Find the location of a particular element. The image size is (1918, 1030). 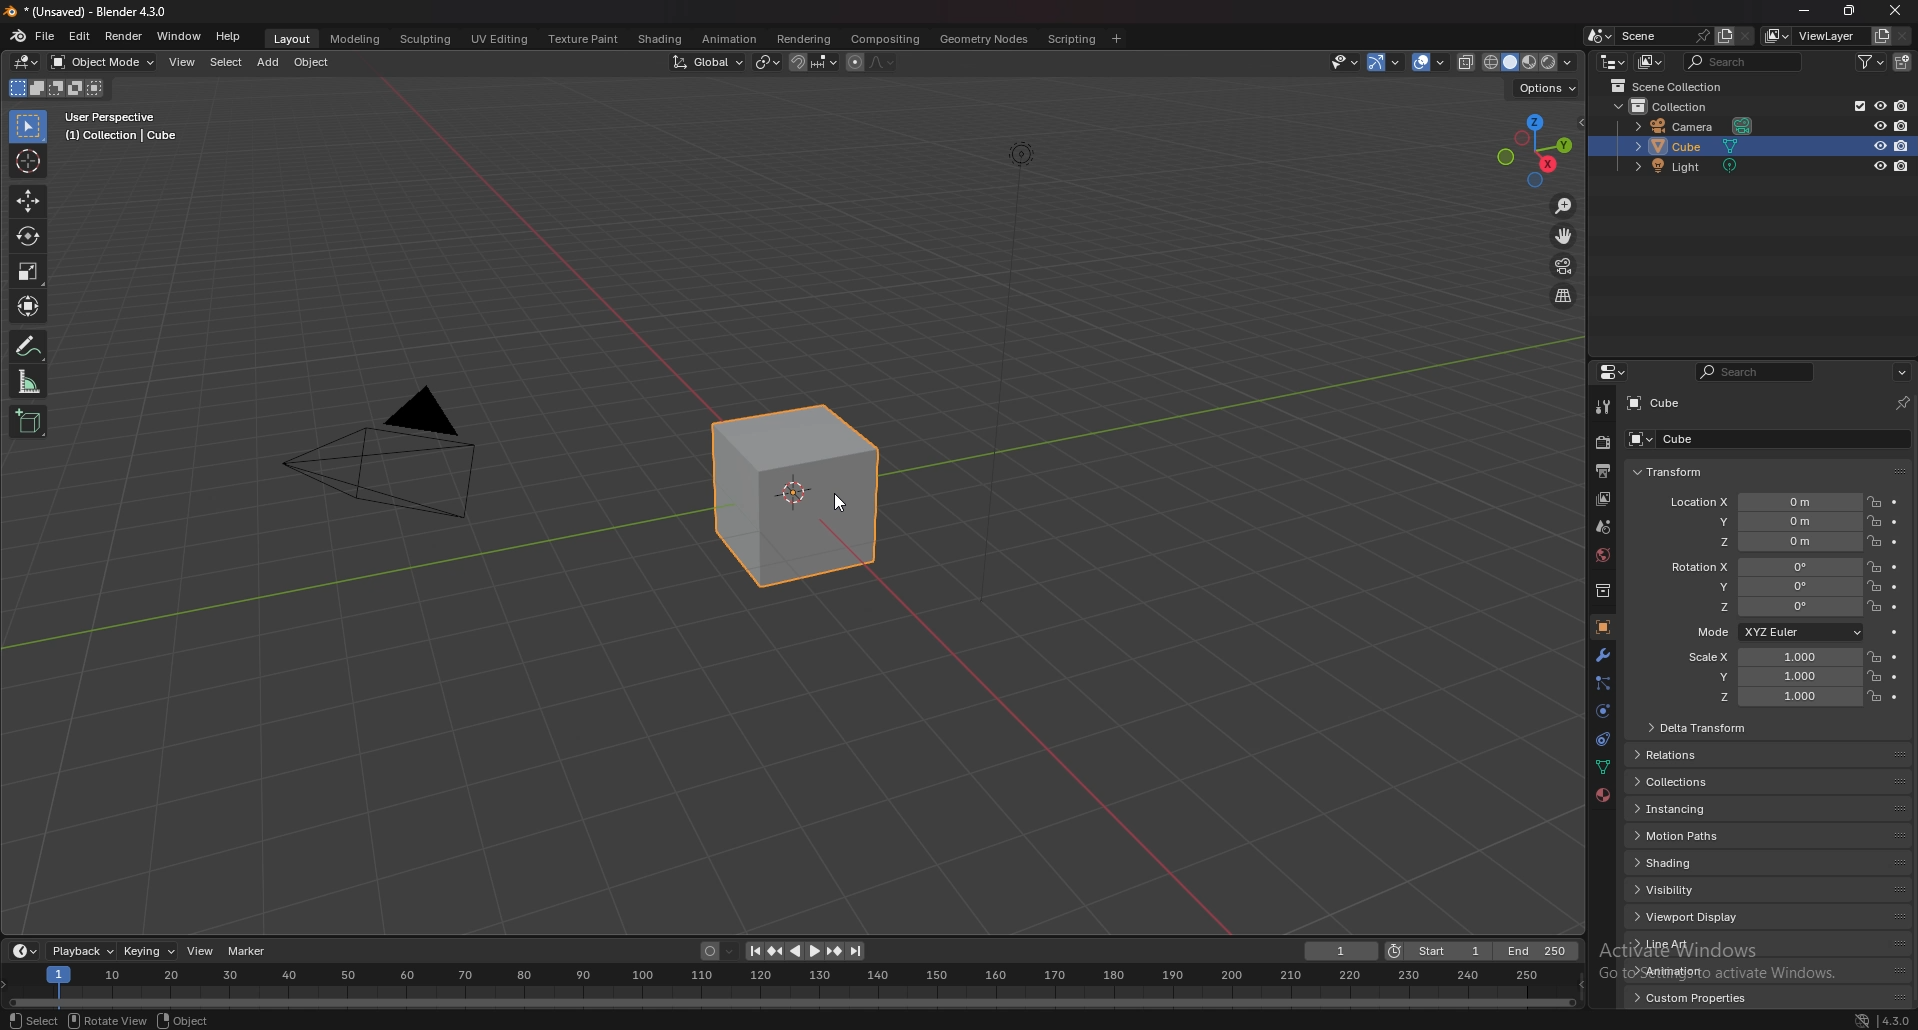

rotate view is located at coordinates (110, 1020).